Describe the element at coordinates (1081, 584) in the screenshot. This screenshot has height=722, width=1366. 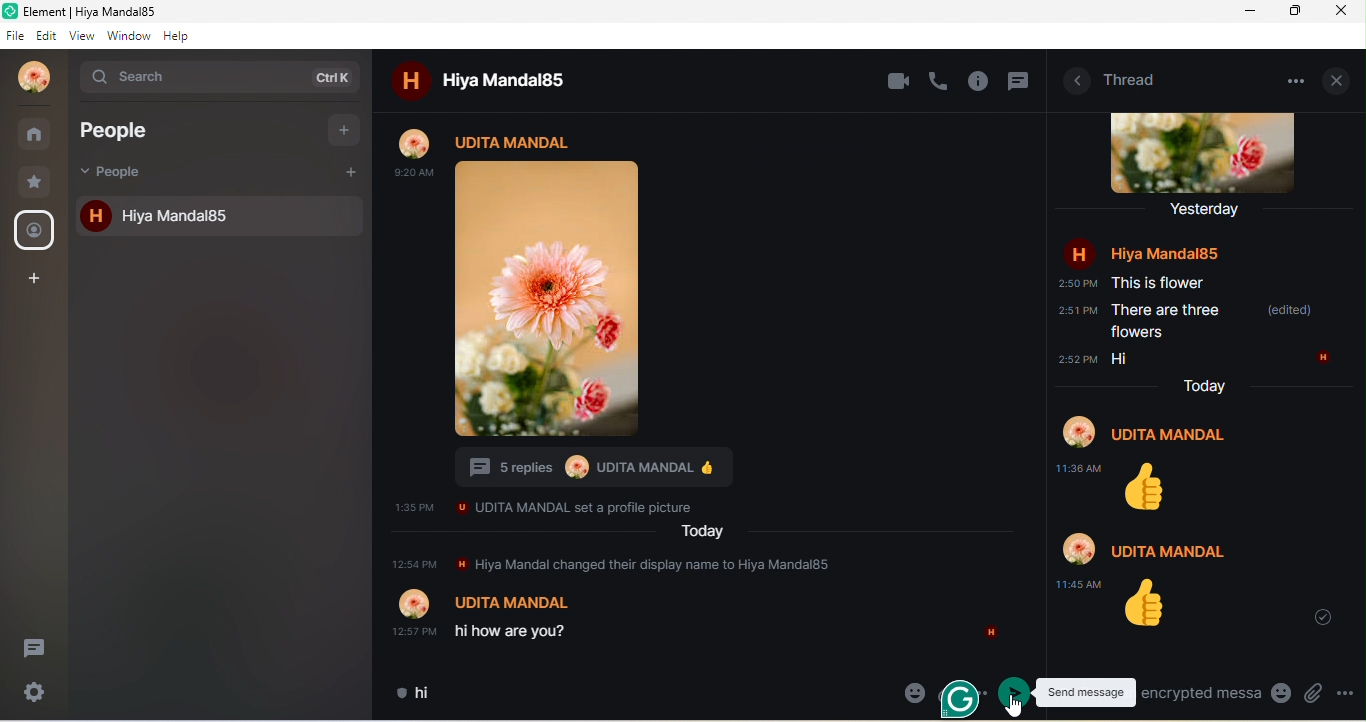
I see `11:45 AM` at that location.